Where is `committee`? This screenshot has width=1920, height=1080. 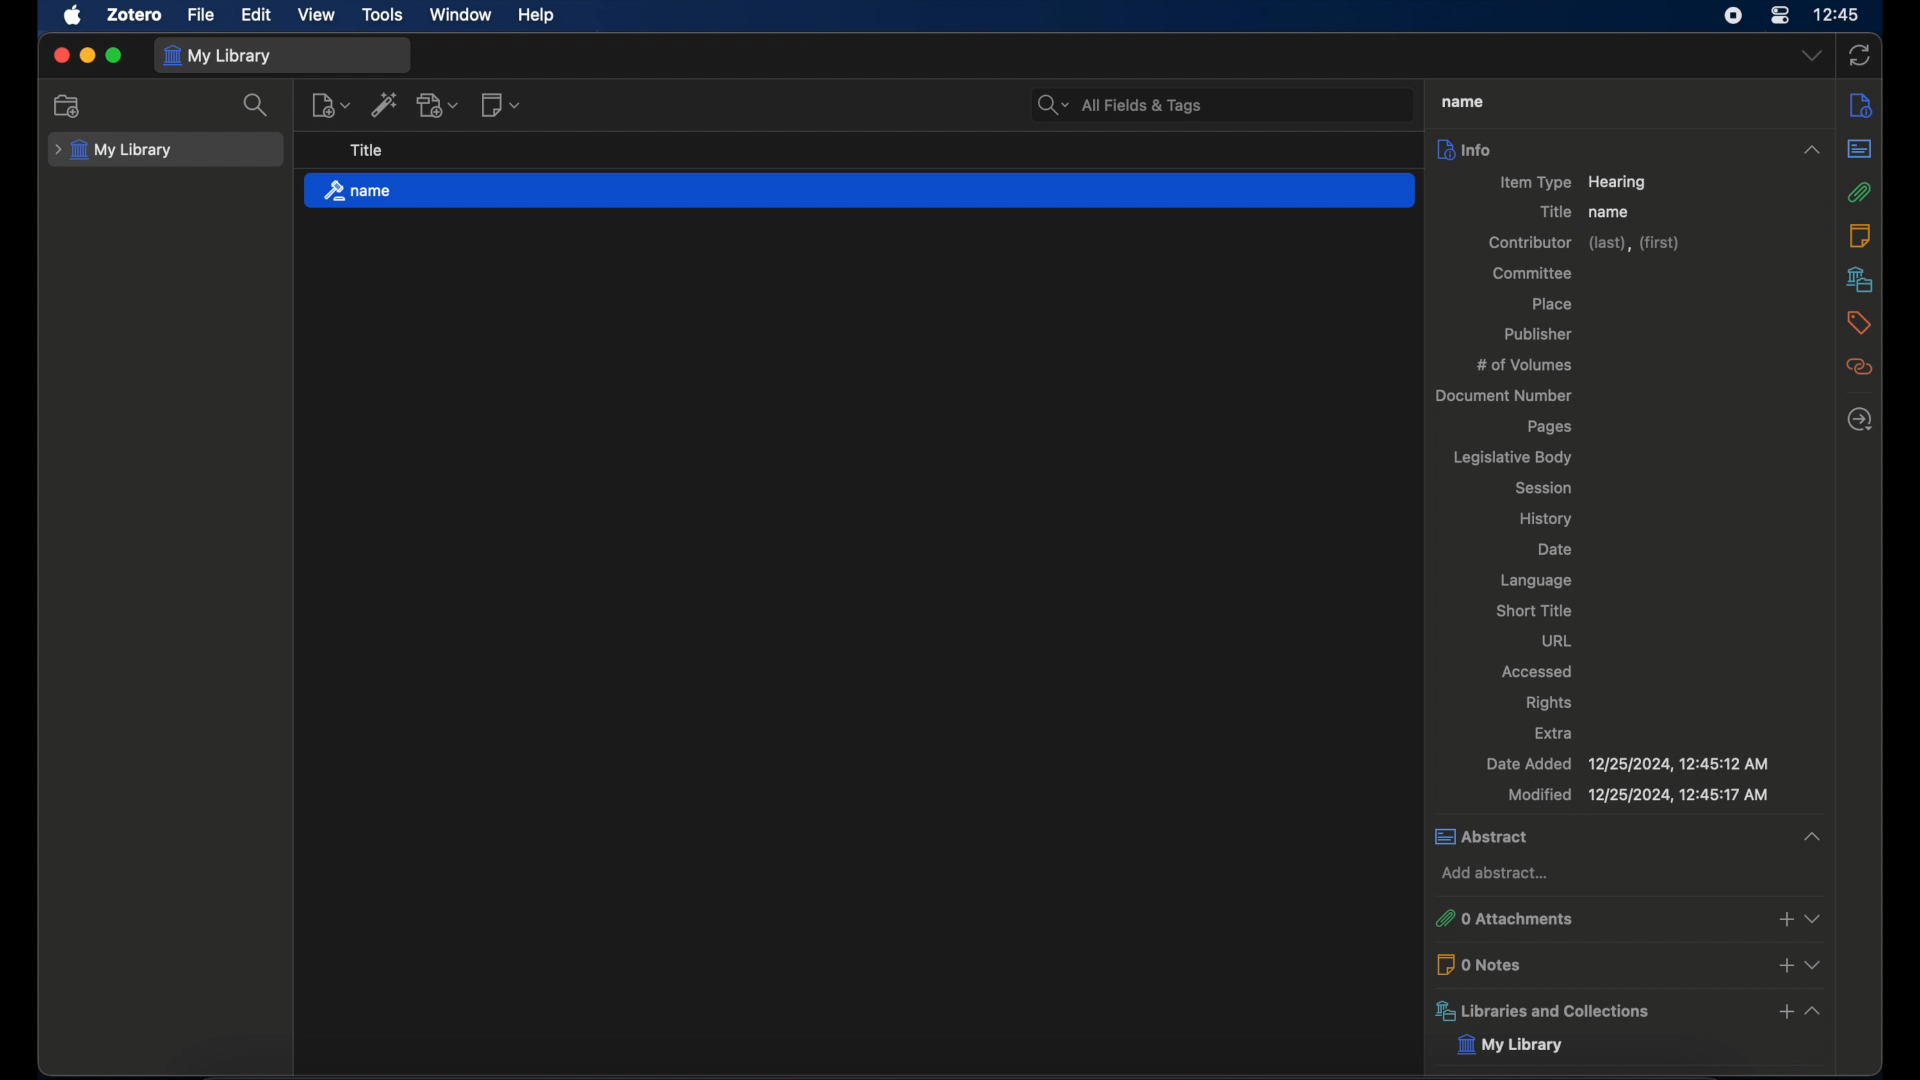 committee is located at coordinates (1532, 273).